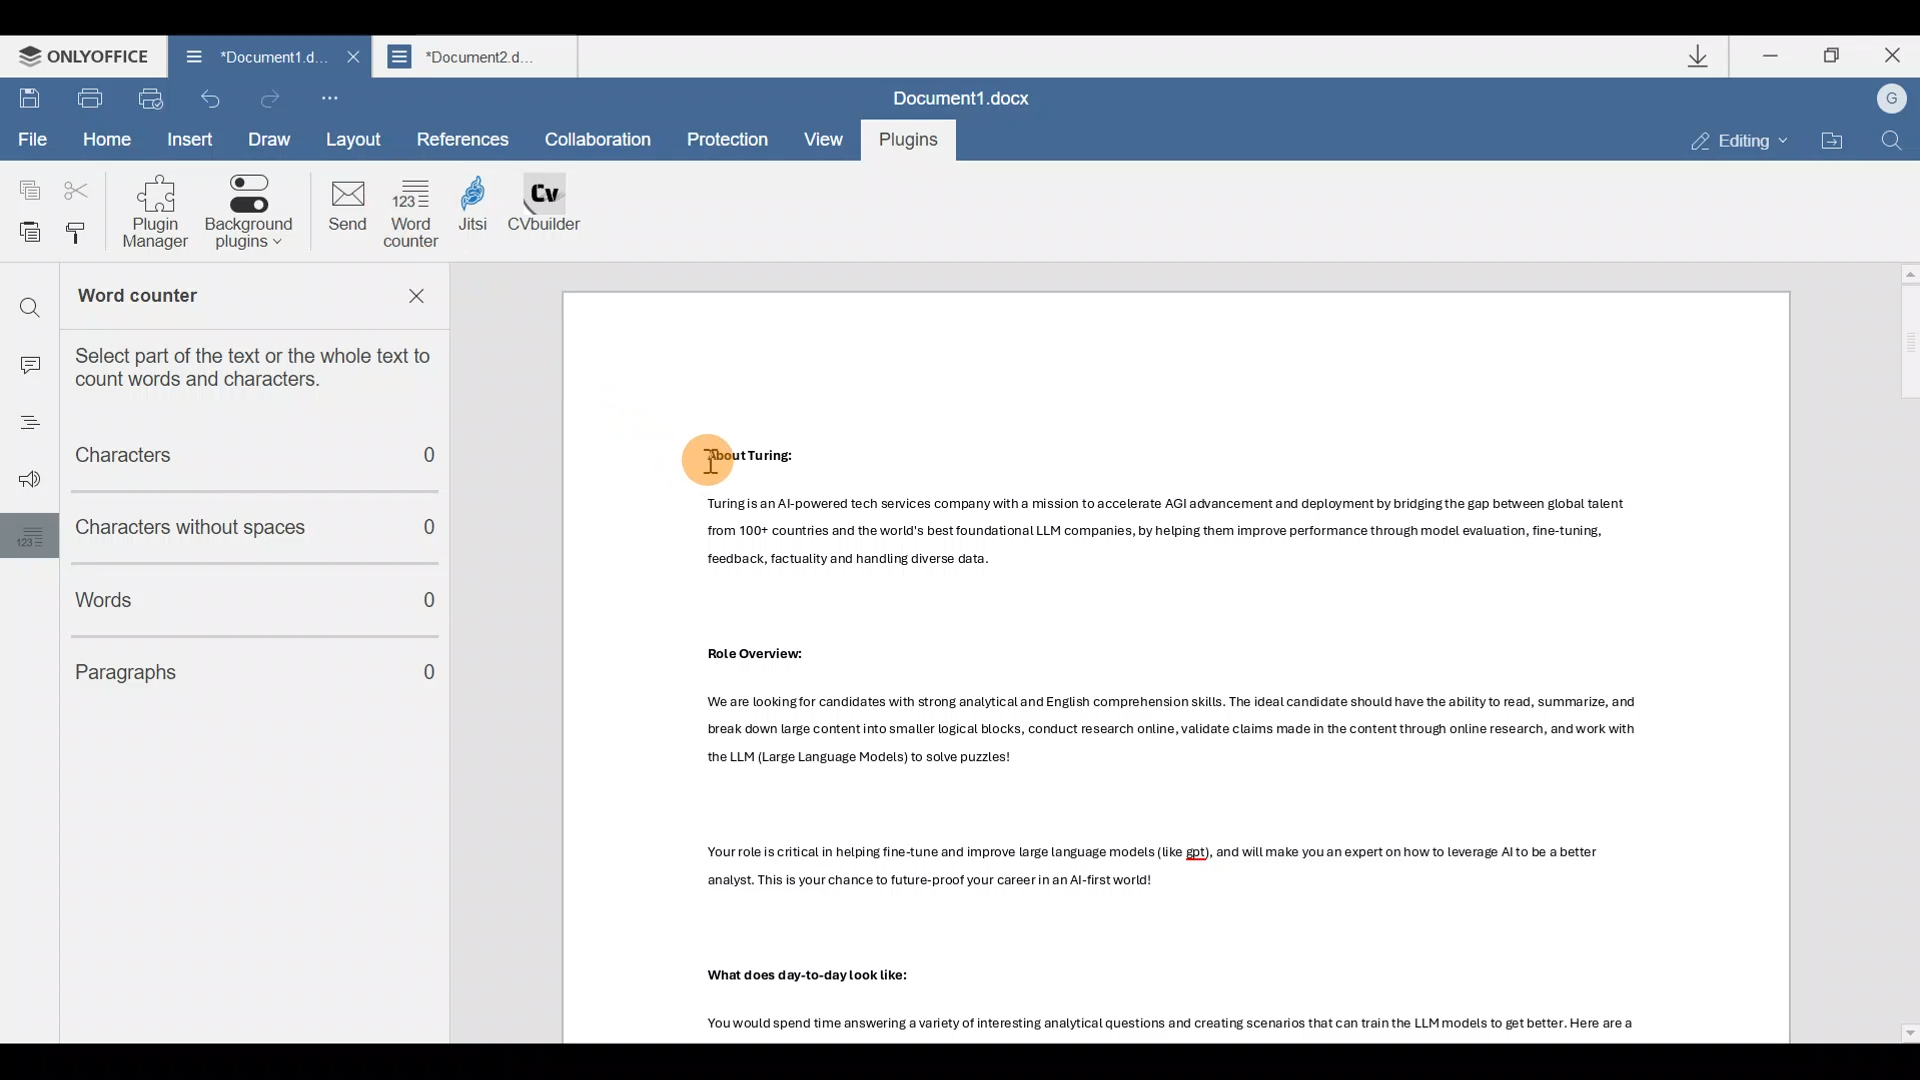 This screenshot has width=1920, height=1080. I want to click on 0, so click(433, 675).